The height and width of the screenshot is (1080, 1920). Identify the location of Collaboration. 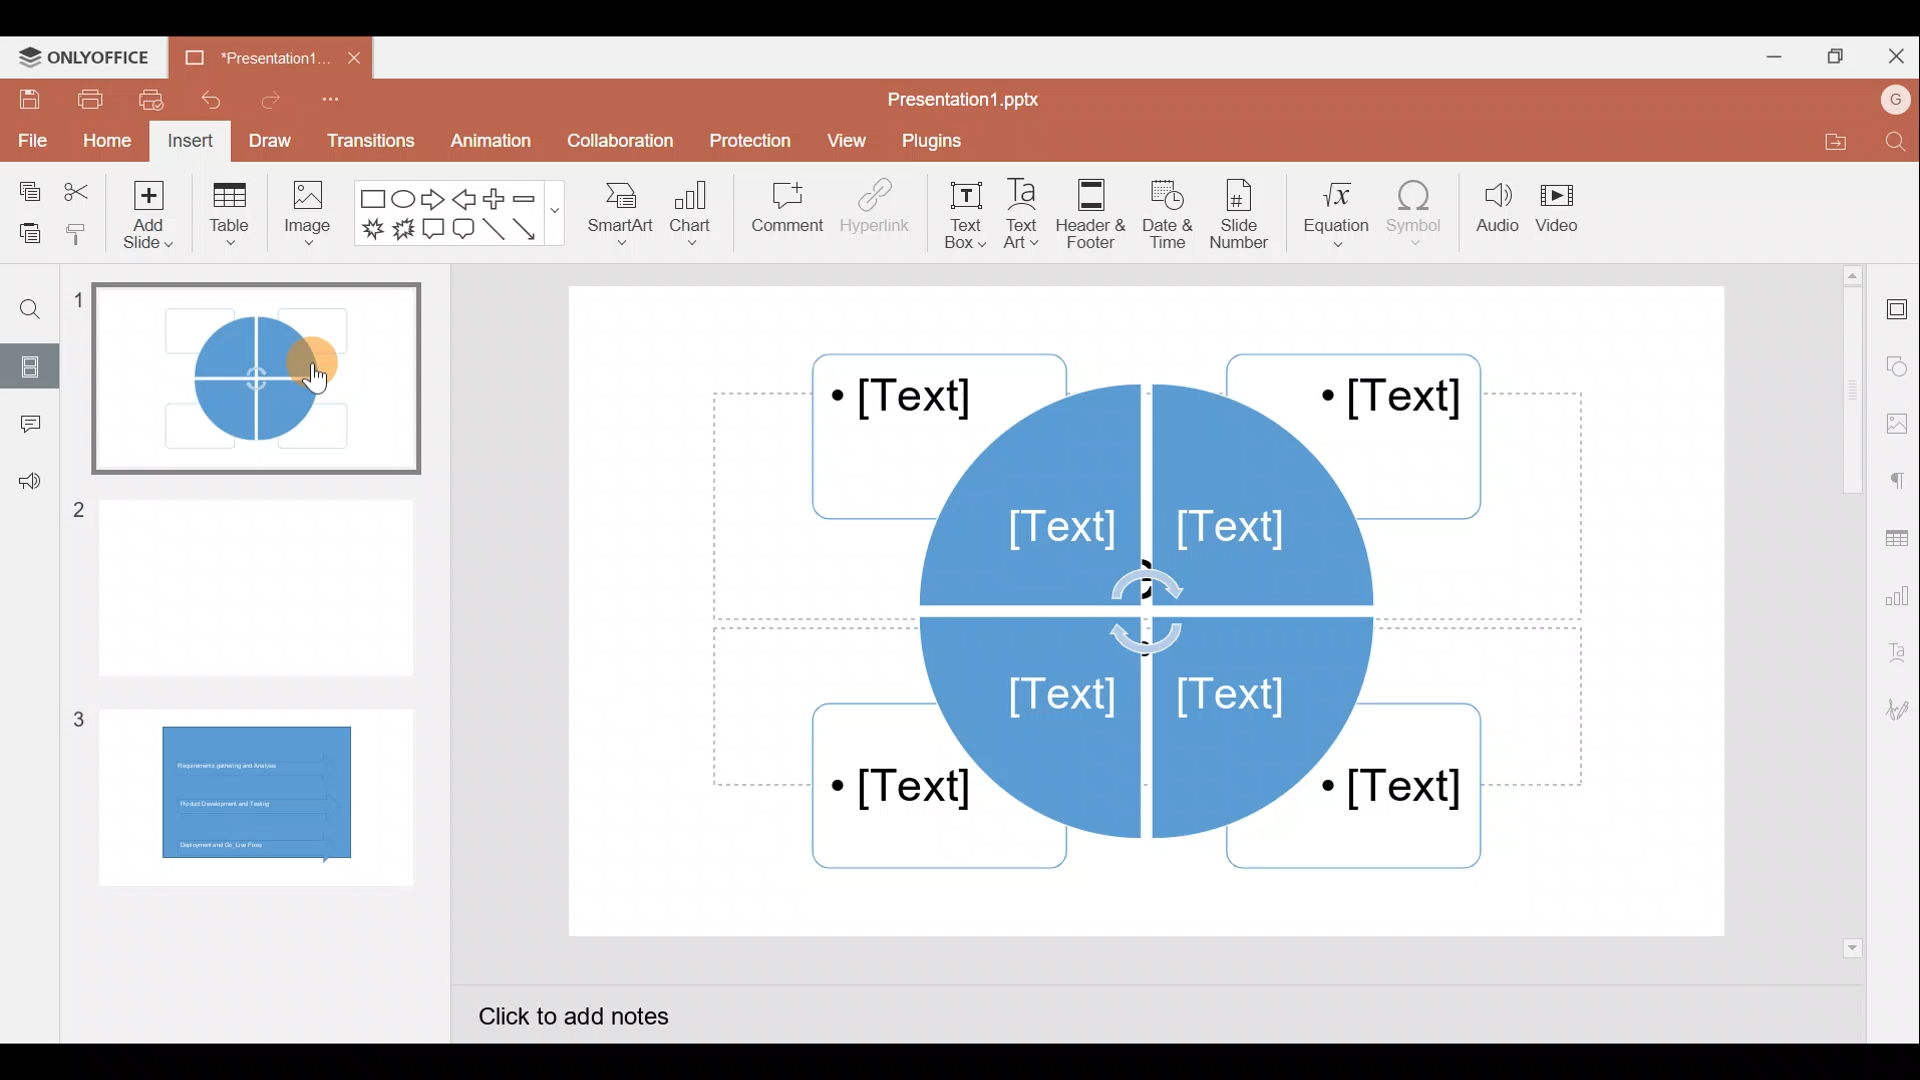
(618, 141).